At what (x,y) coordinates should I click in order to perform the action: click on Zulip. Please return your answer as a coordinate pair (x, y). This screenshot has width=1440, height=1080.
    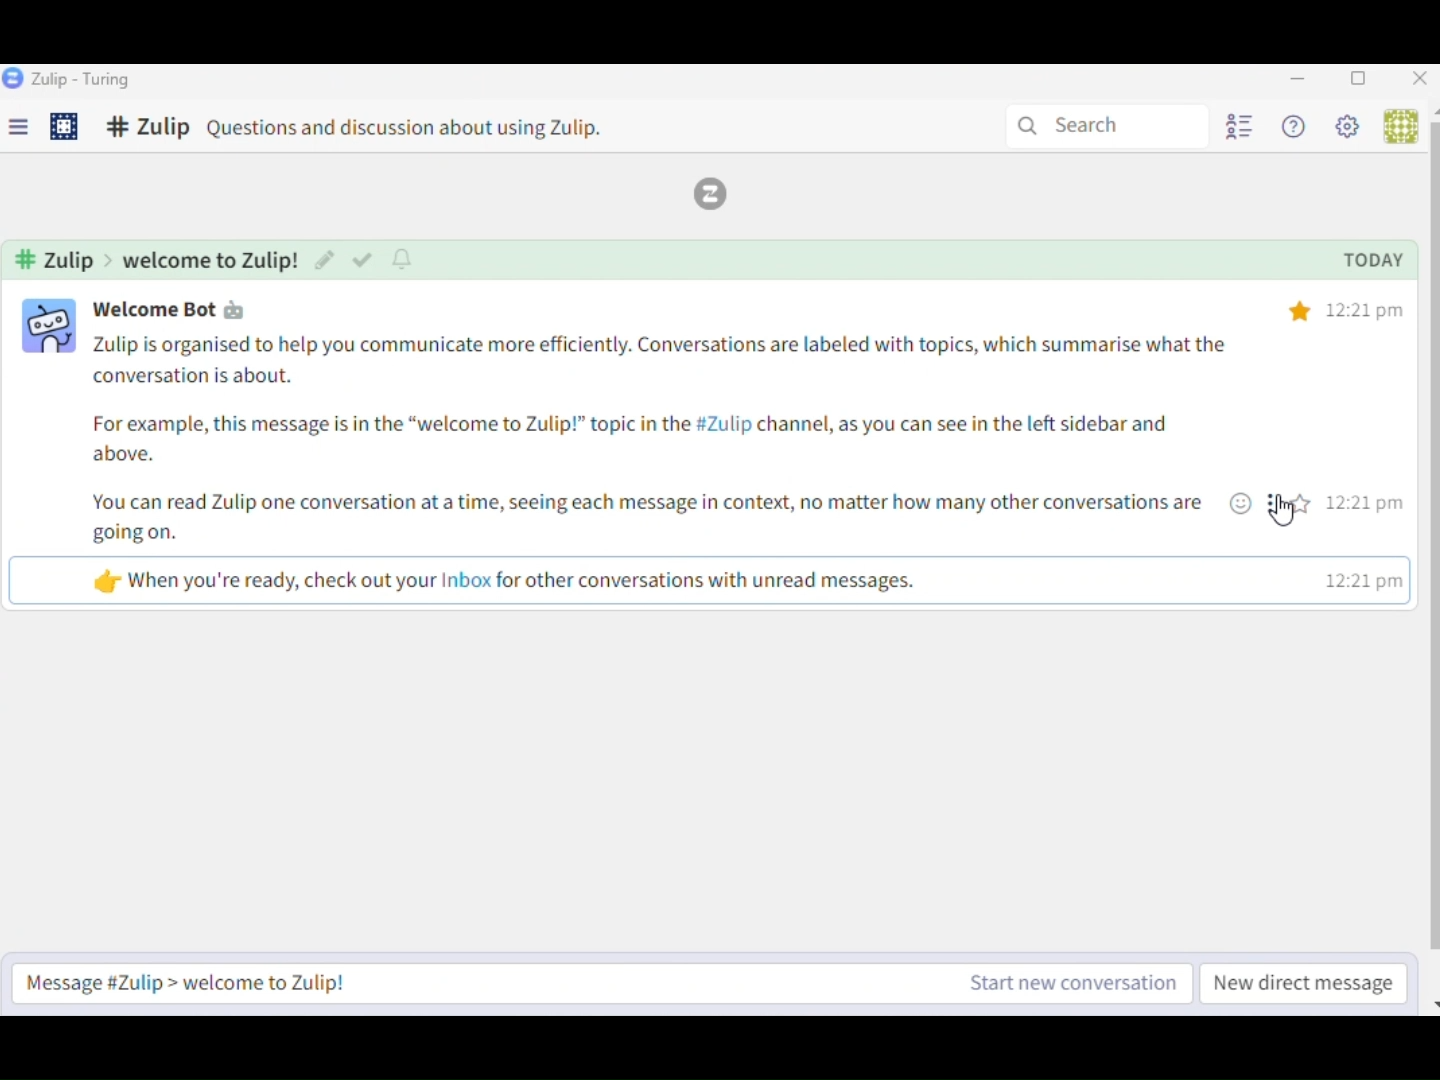
    Looking at the image, I should click on (68, 80).